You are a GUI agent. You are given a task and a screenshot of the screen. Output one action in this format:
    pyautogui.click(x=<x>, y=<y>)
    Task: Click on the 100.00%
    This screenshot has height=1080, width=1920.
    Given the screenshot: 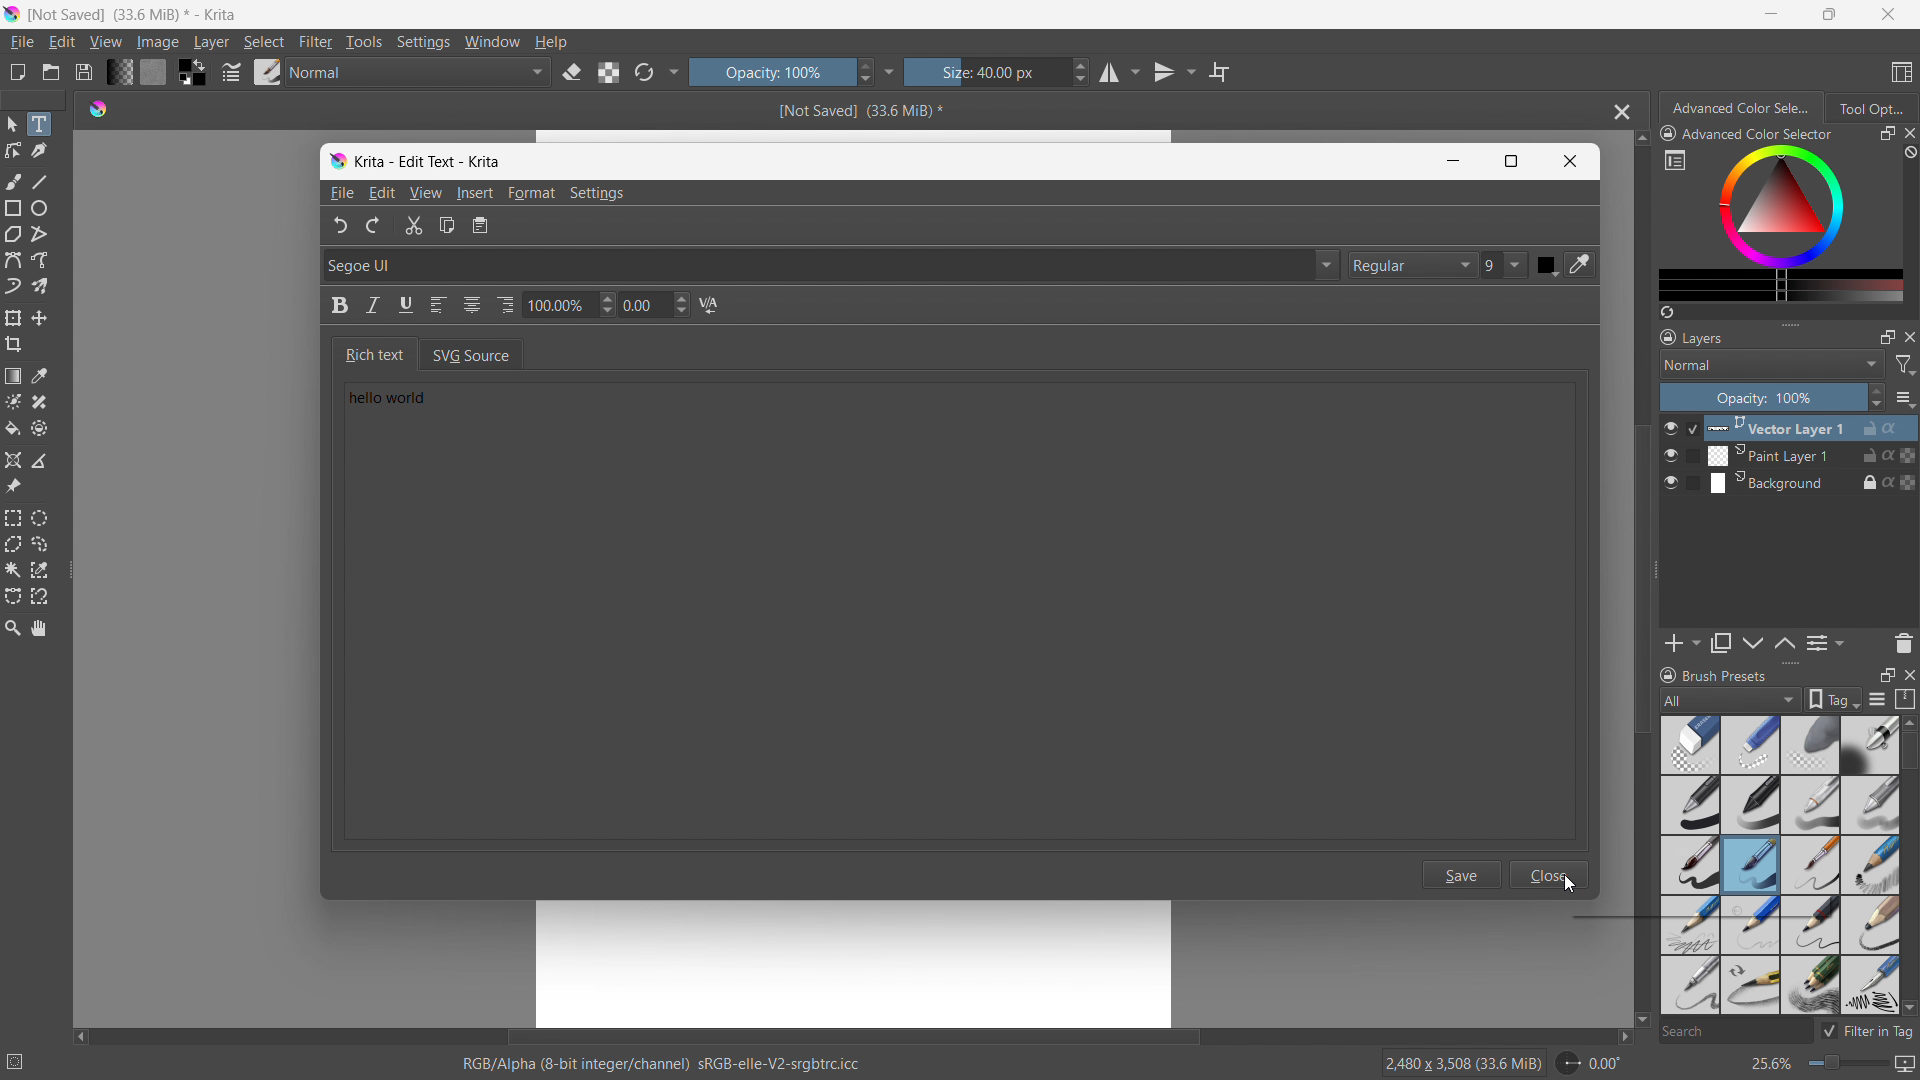 What is the action you would take?
    pyautogui.click(x=569, y=307)
    